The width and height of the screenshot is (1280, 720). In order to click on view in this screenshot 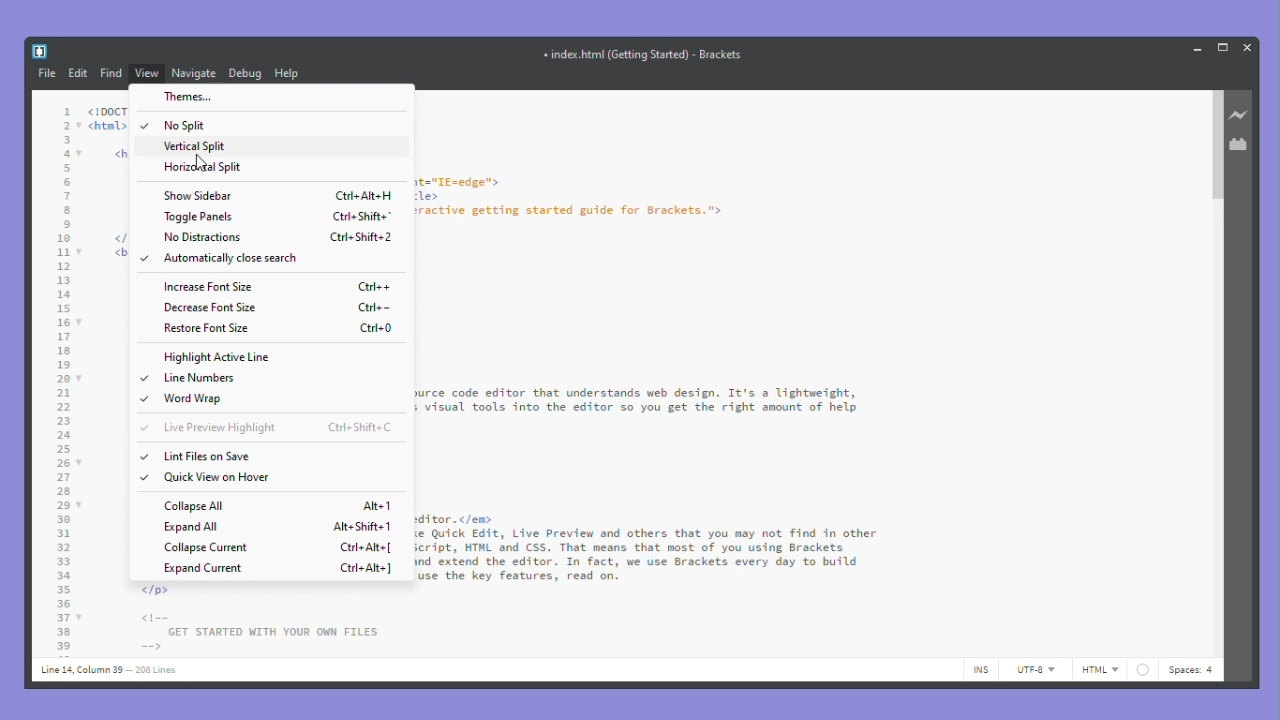, I will do `click(148, 74)`.